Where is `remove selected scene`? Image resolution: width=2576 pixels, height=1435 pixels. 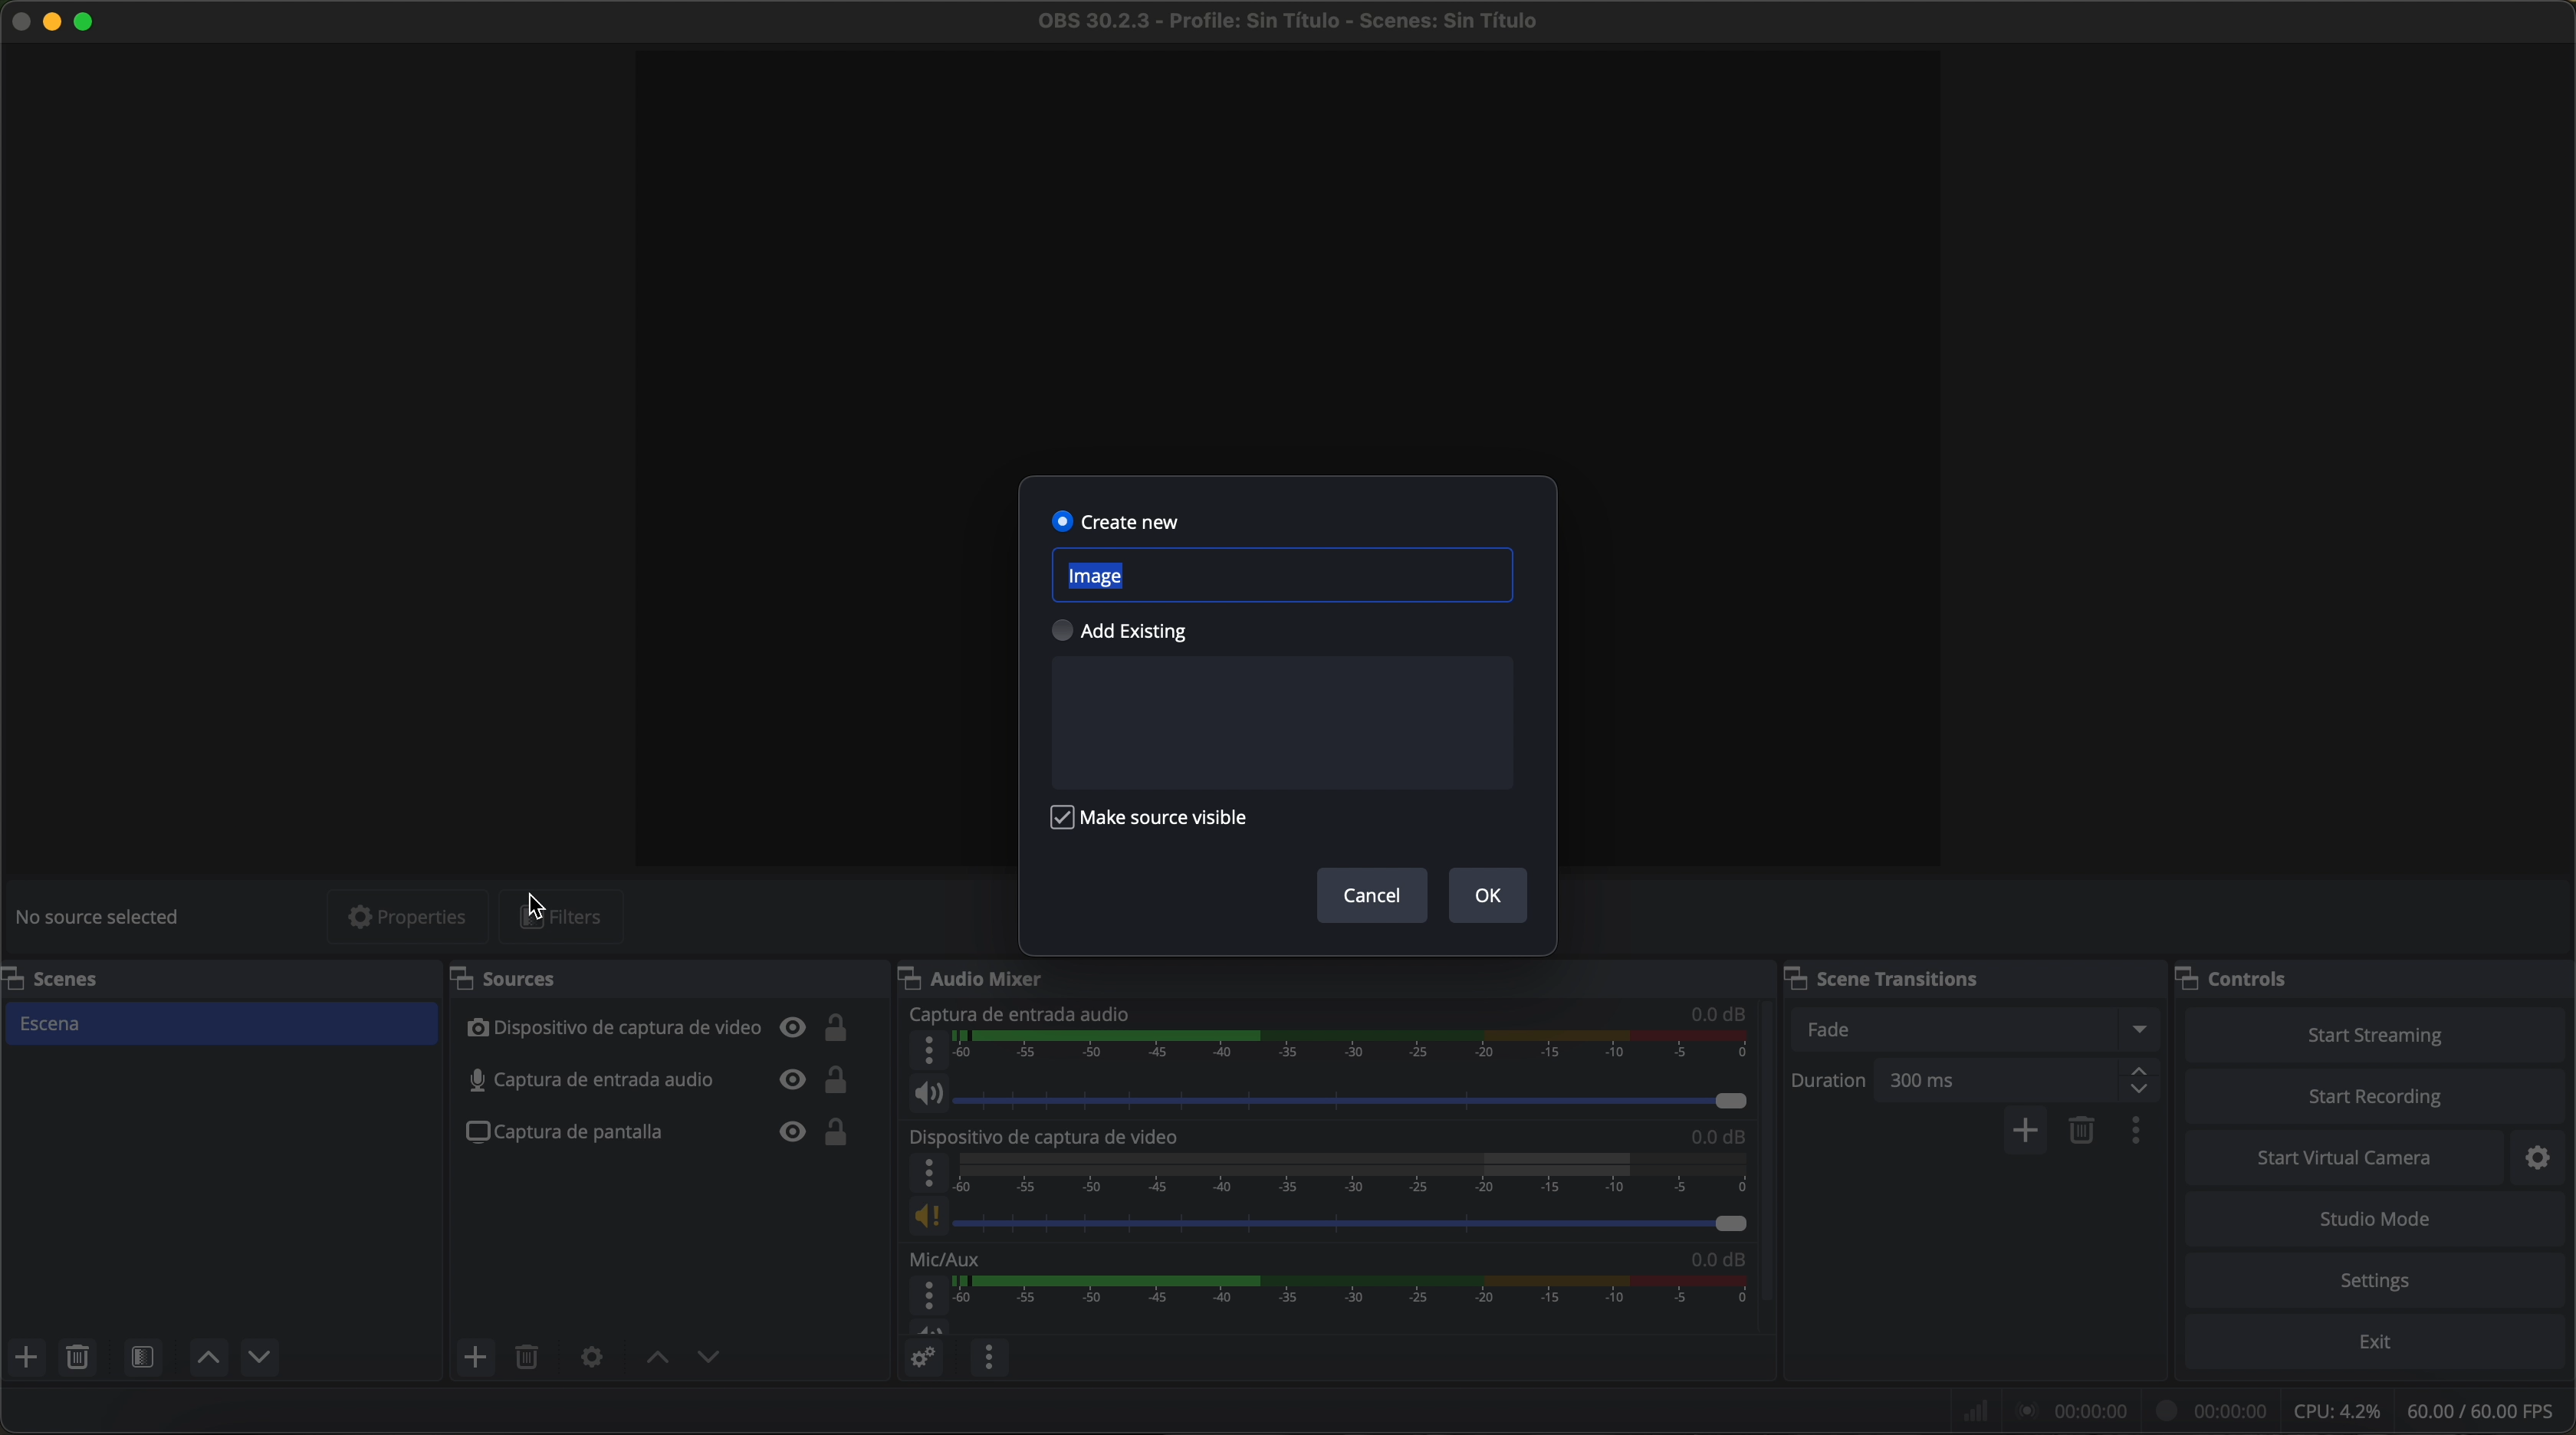
remove selected scene is located at coordinates (77, 1358).